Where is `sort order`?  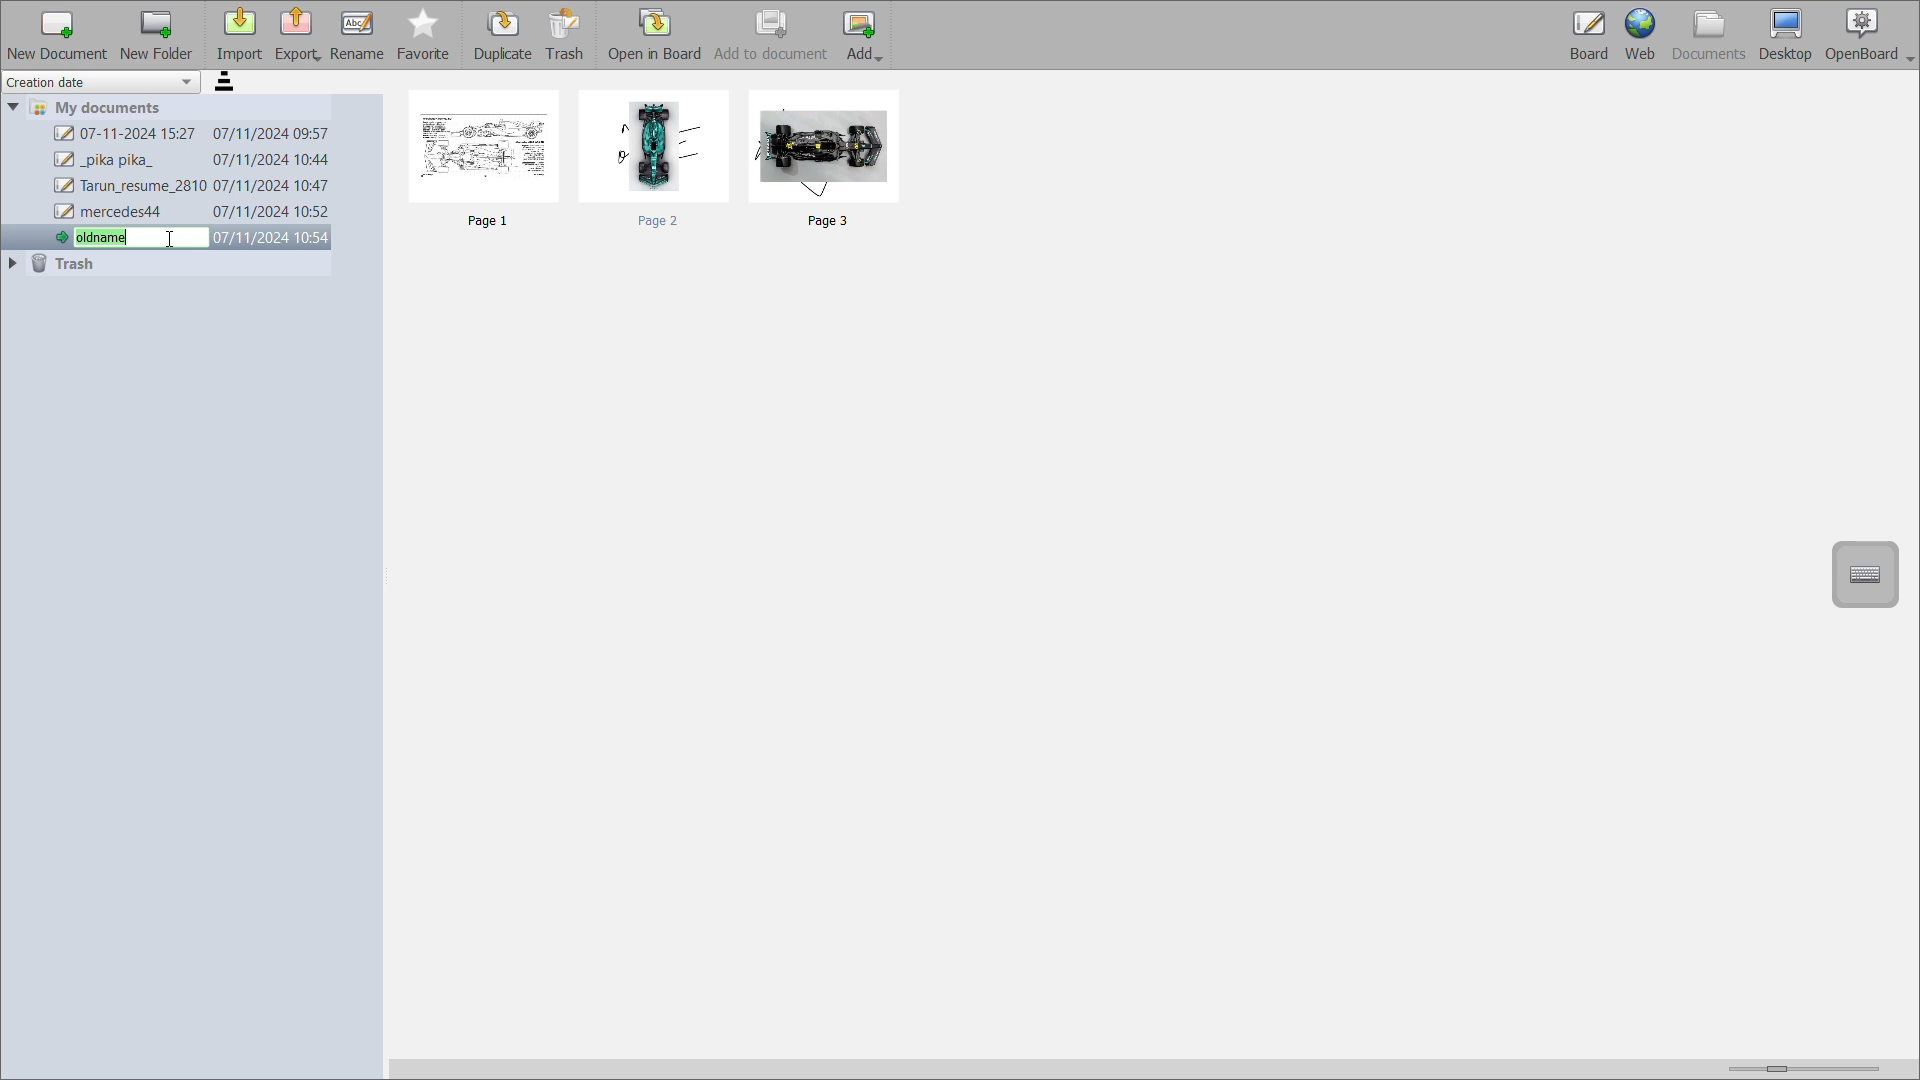 sort order is located at coordinates (229, 84).